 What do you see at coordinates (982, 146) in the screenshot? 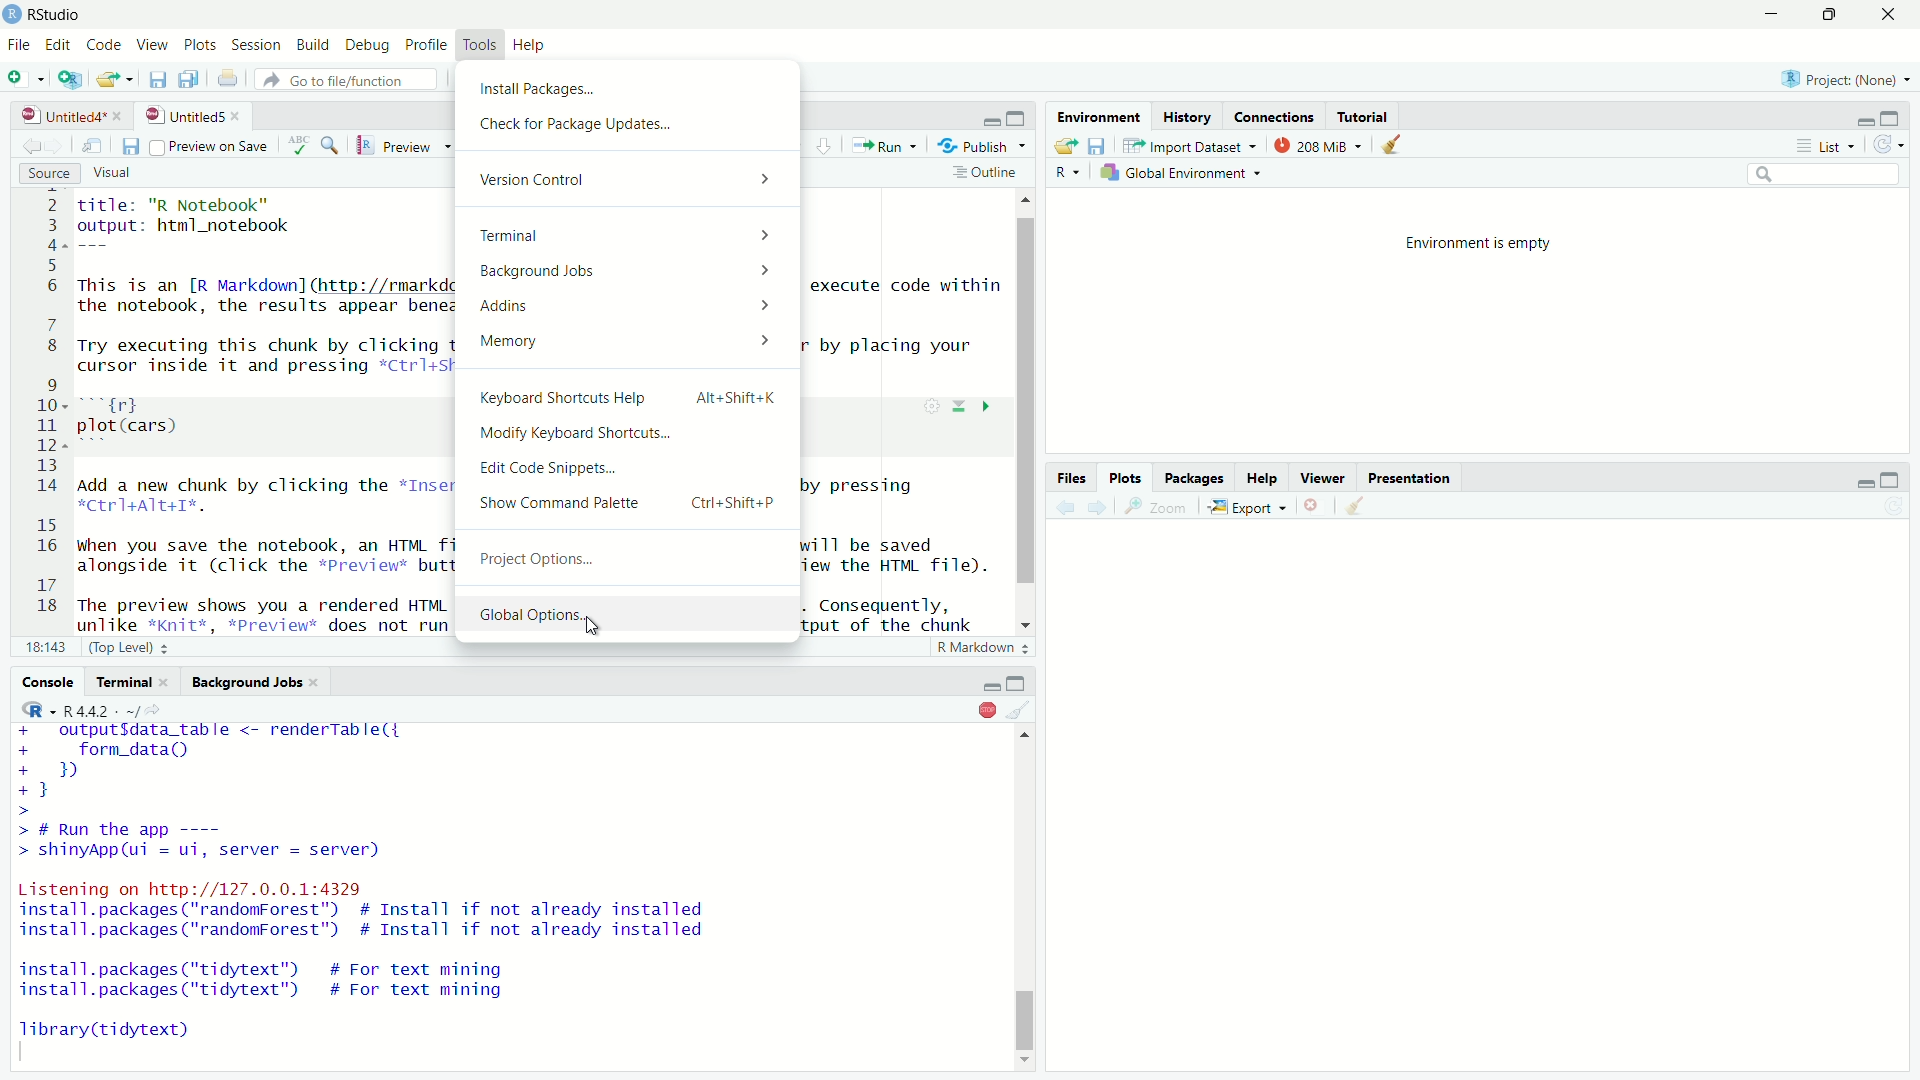
I see `Publish` at bounding box center [982, 146].